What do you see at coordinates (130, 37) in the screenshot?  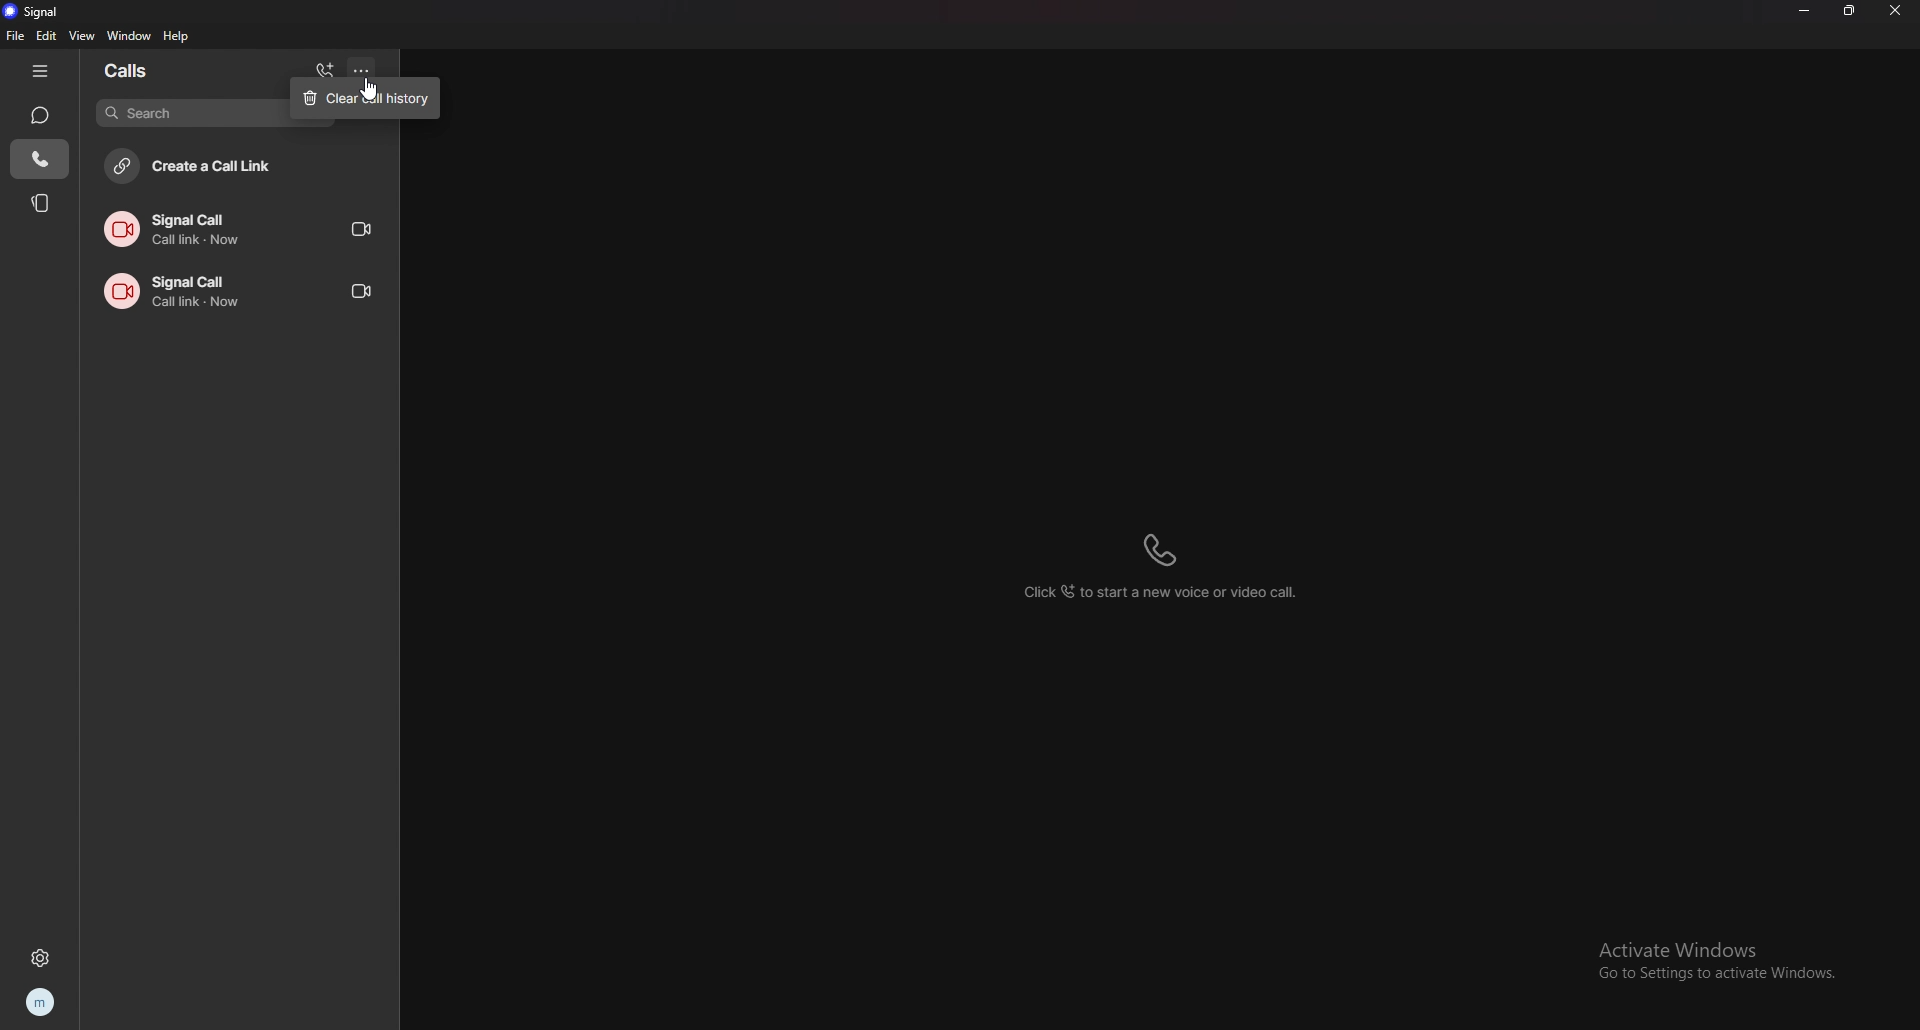 I see `window` at bounding box center [130, 37].